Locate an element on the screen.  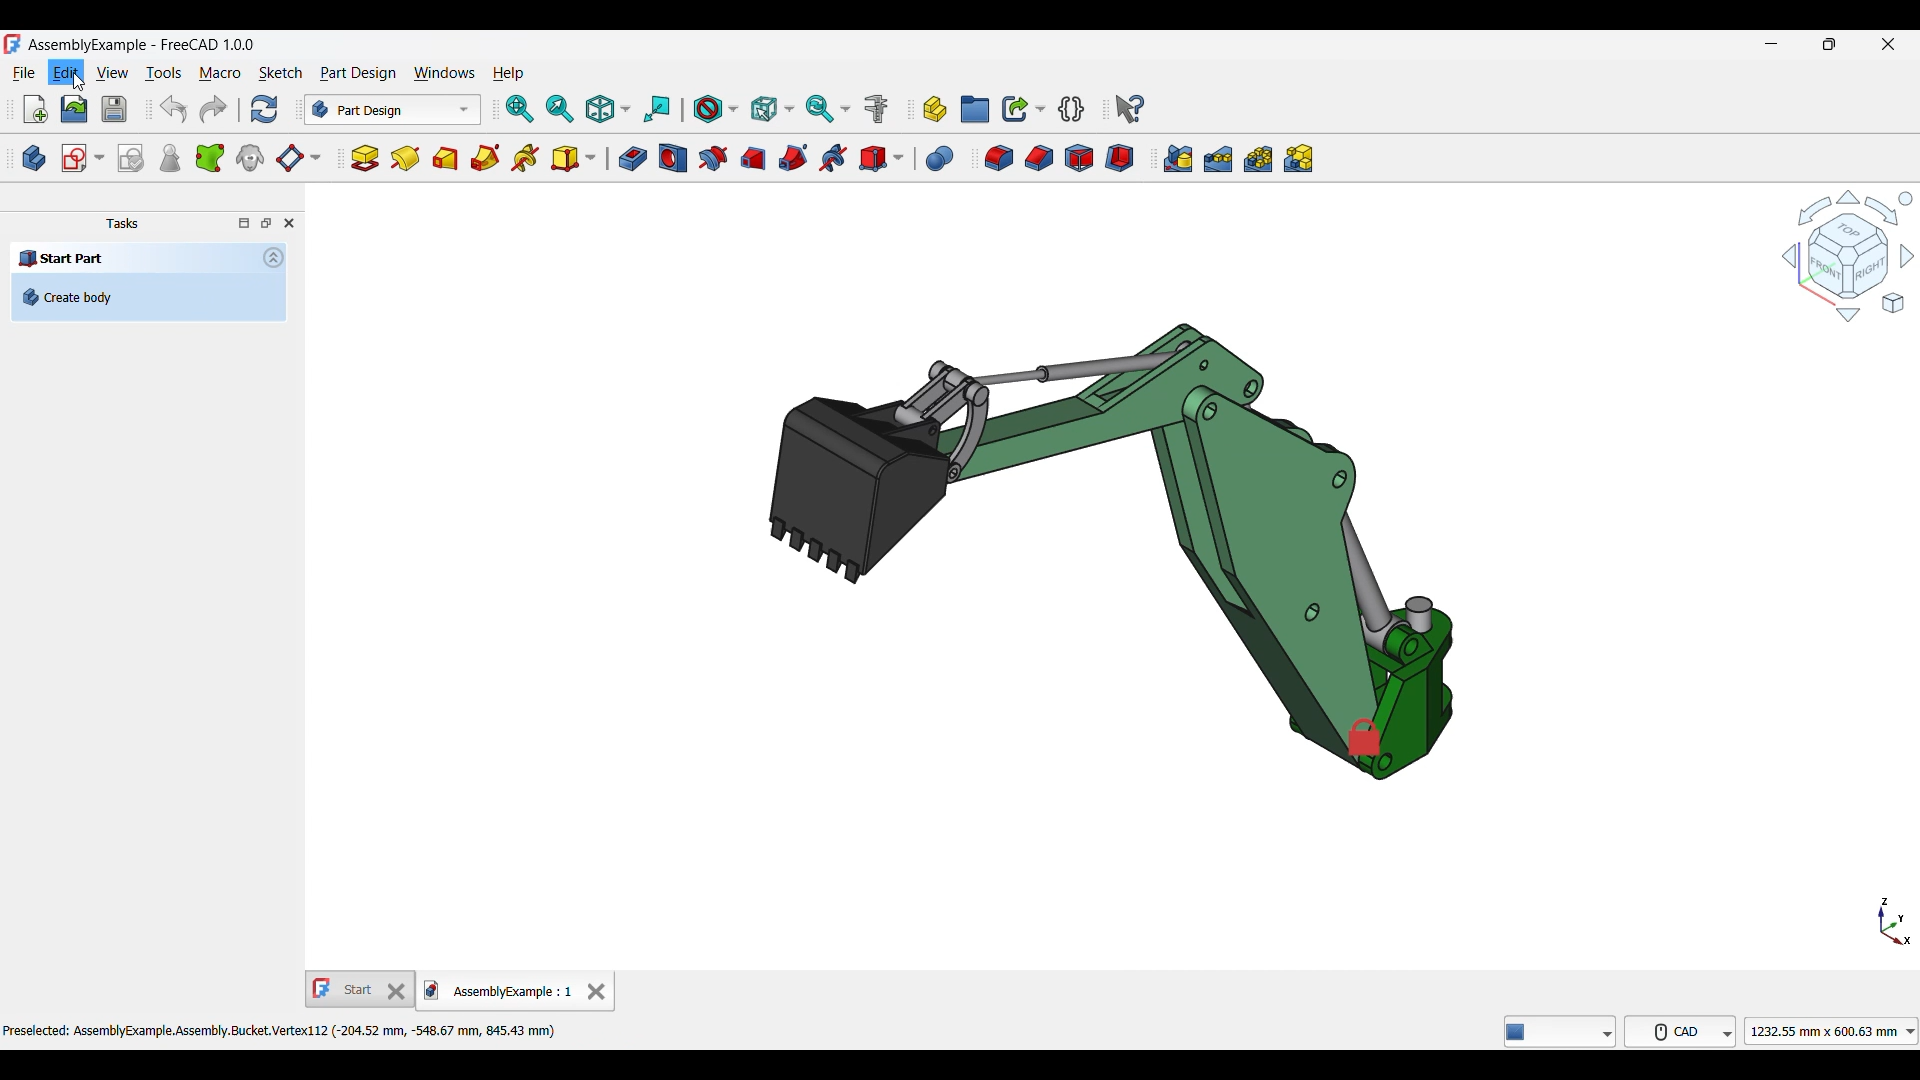
Create a datum plane is located at coordinates (298, 159).